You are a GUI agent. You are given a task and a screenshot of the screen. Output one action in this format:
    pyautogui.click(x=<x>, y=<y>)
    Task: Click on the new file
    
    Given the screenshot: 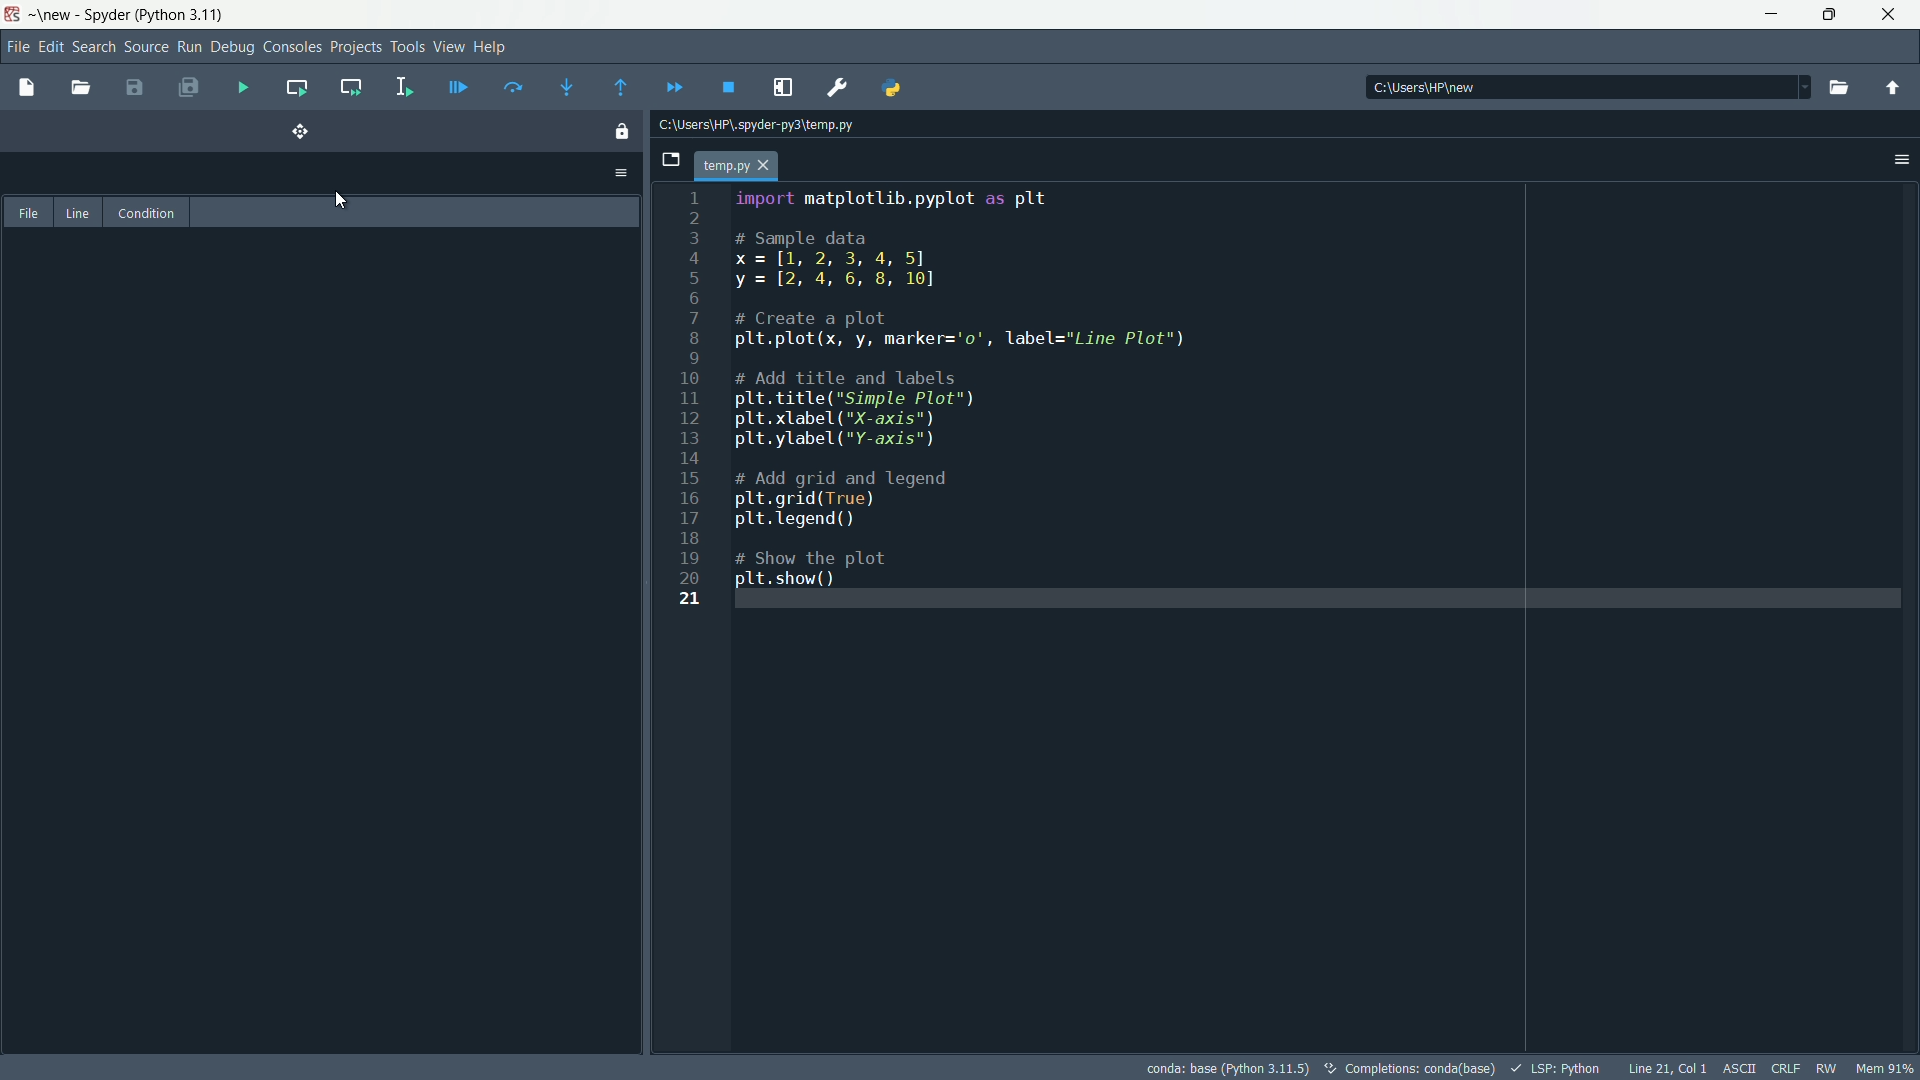 What is the action you would take?
    pyautogui.click(x=24, y=86)
    